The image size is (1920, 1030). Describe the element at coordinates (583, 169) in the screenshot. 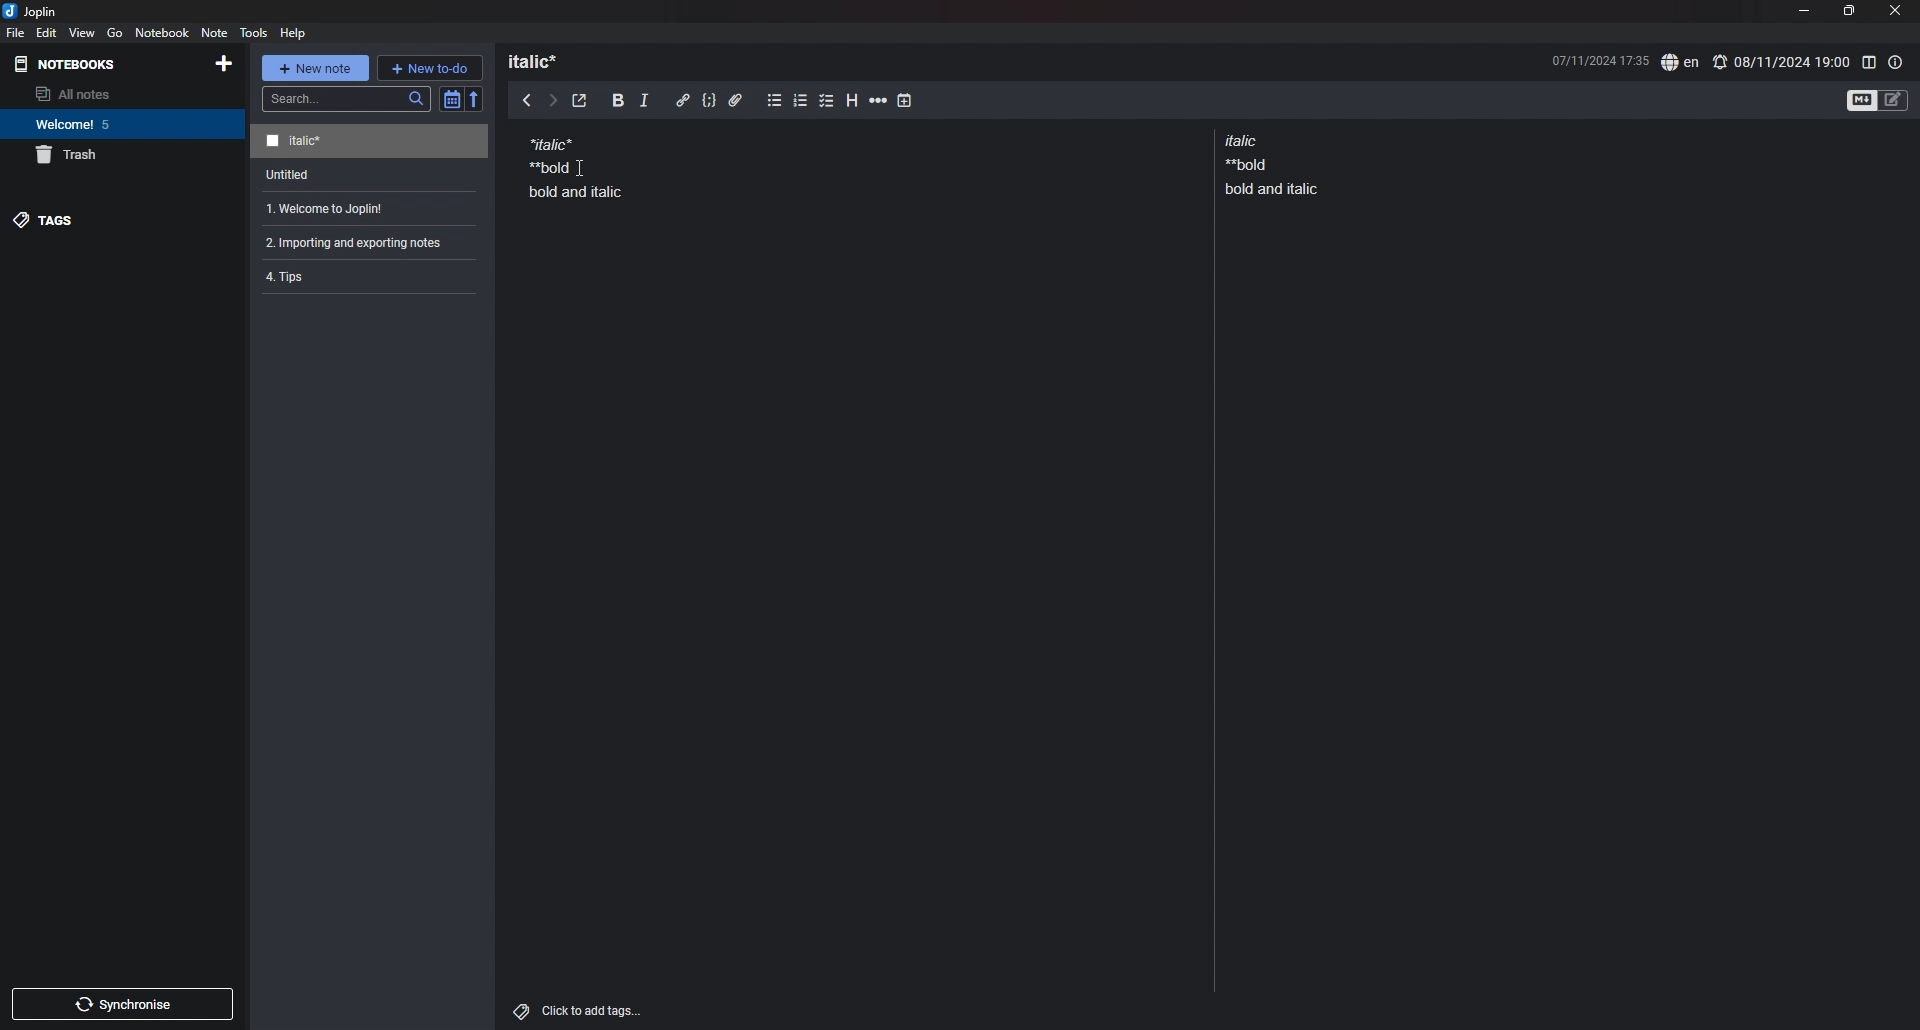

I see `Cursor` at that location.